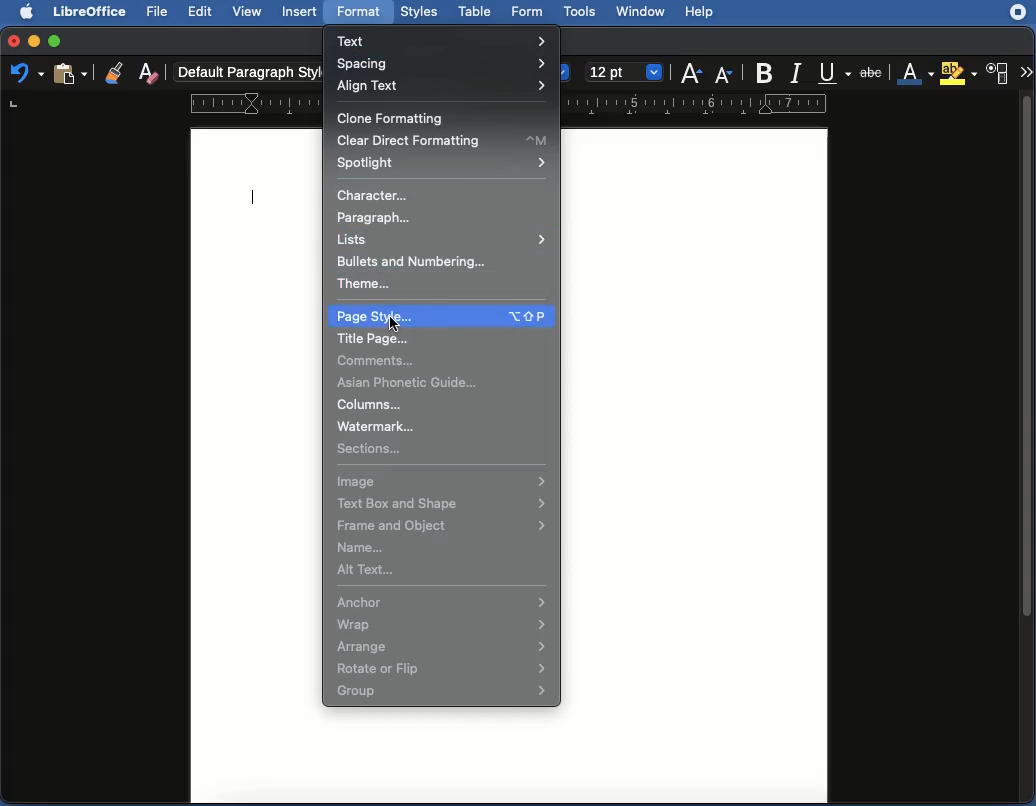  What do you see at coordinates (248, 12) in the screenshot?
I see `View` at bounding box center [248, 12].